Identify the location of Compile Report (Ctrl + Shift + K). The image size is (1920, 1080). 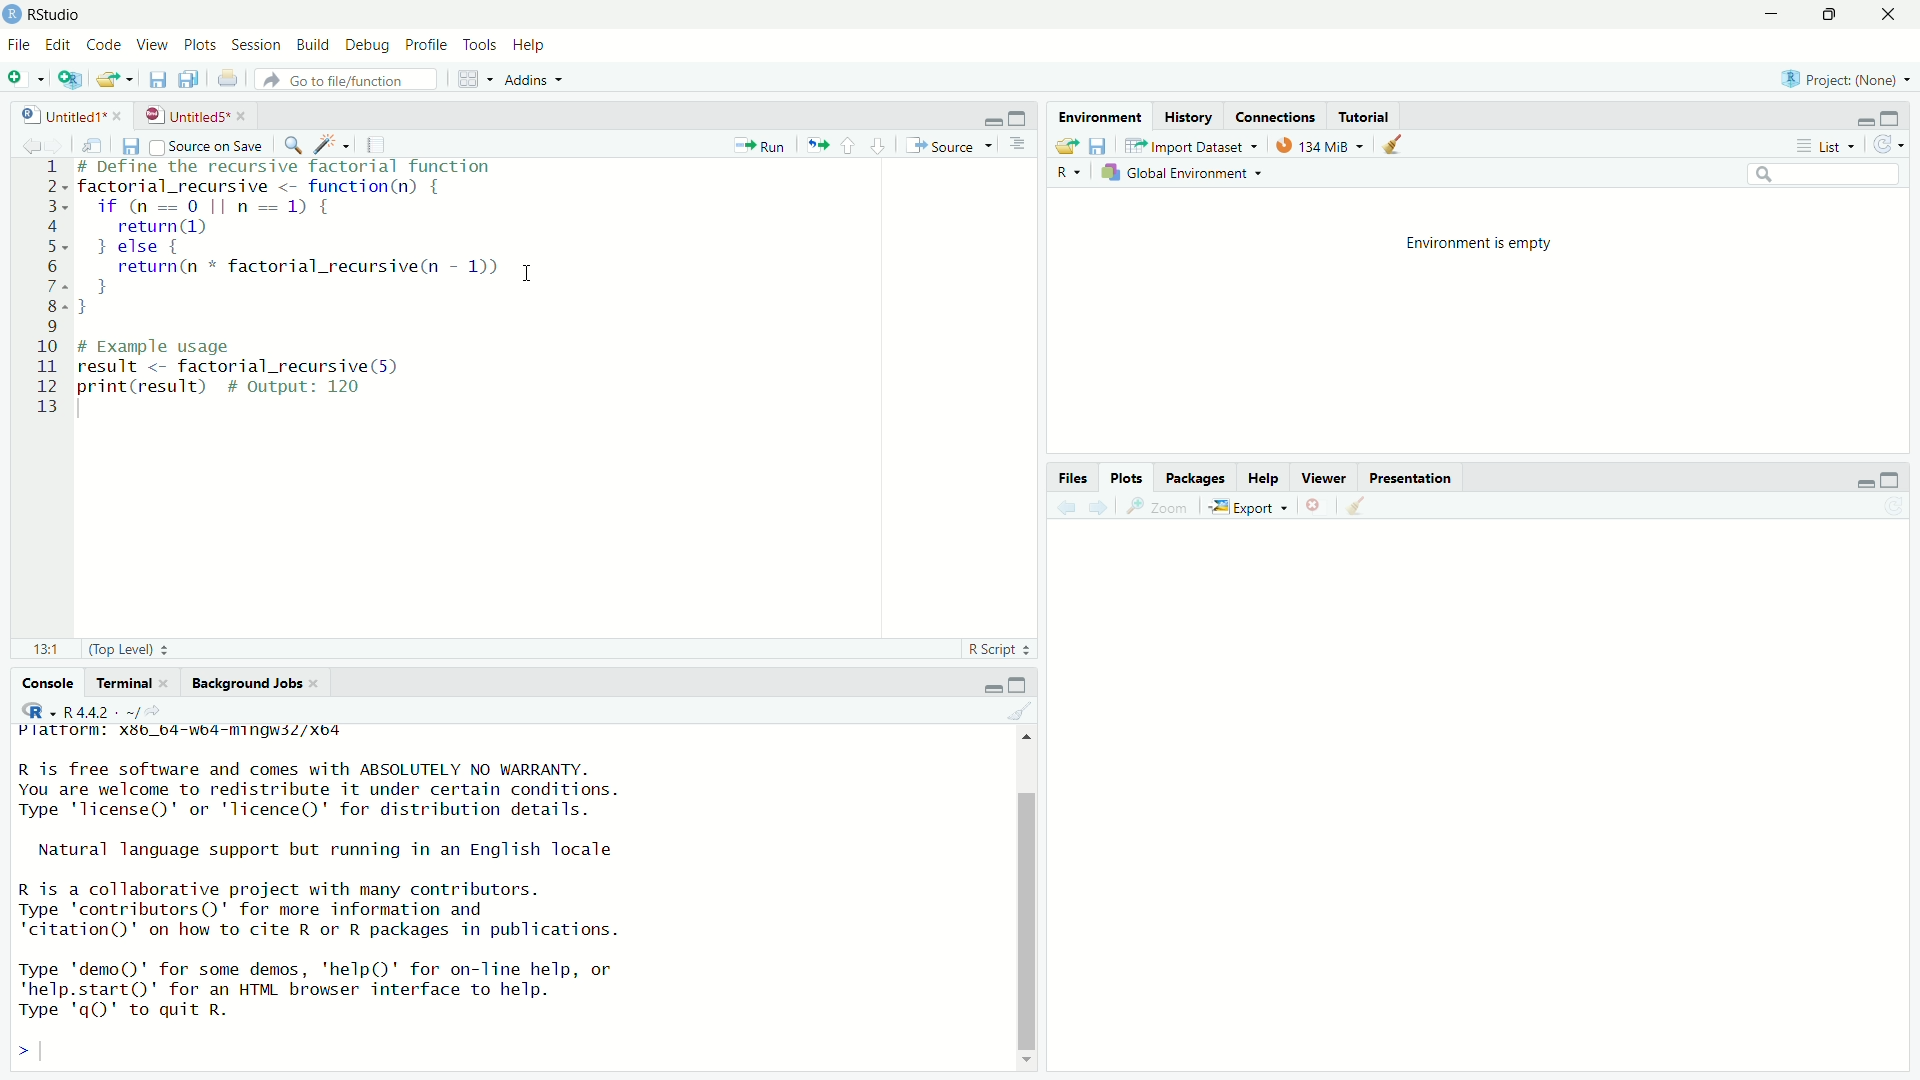
(380, 143).